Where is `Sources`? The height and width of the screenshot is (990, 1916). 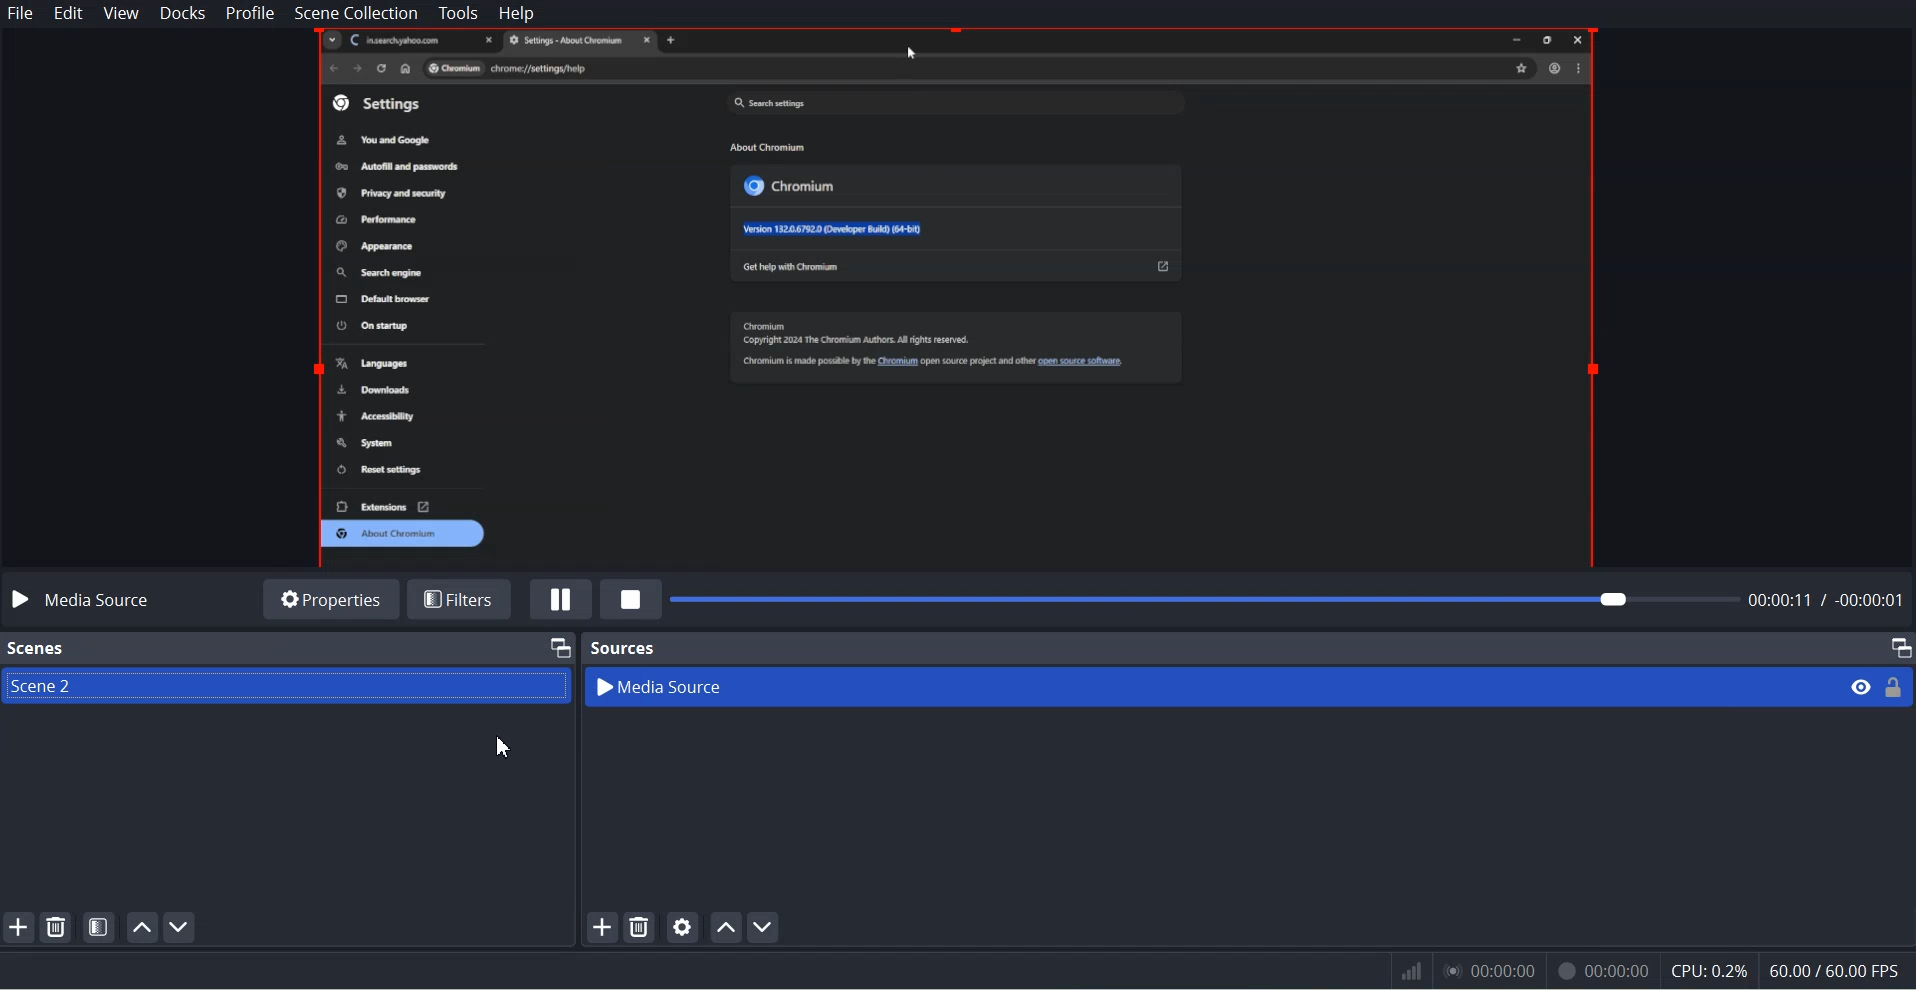 Sources is located at coordinates (621, 648).